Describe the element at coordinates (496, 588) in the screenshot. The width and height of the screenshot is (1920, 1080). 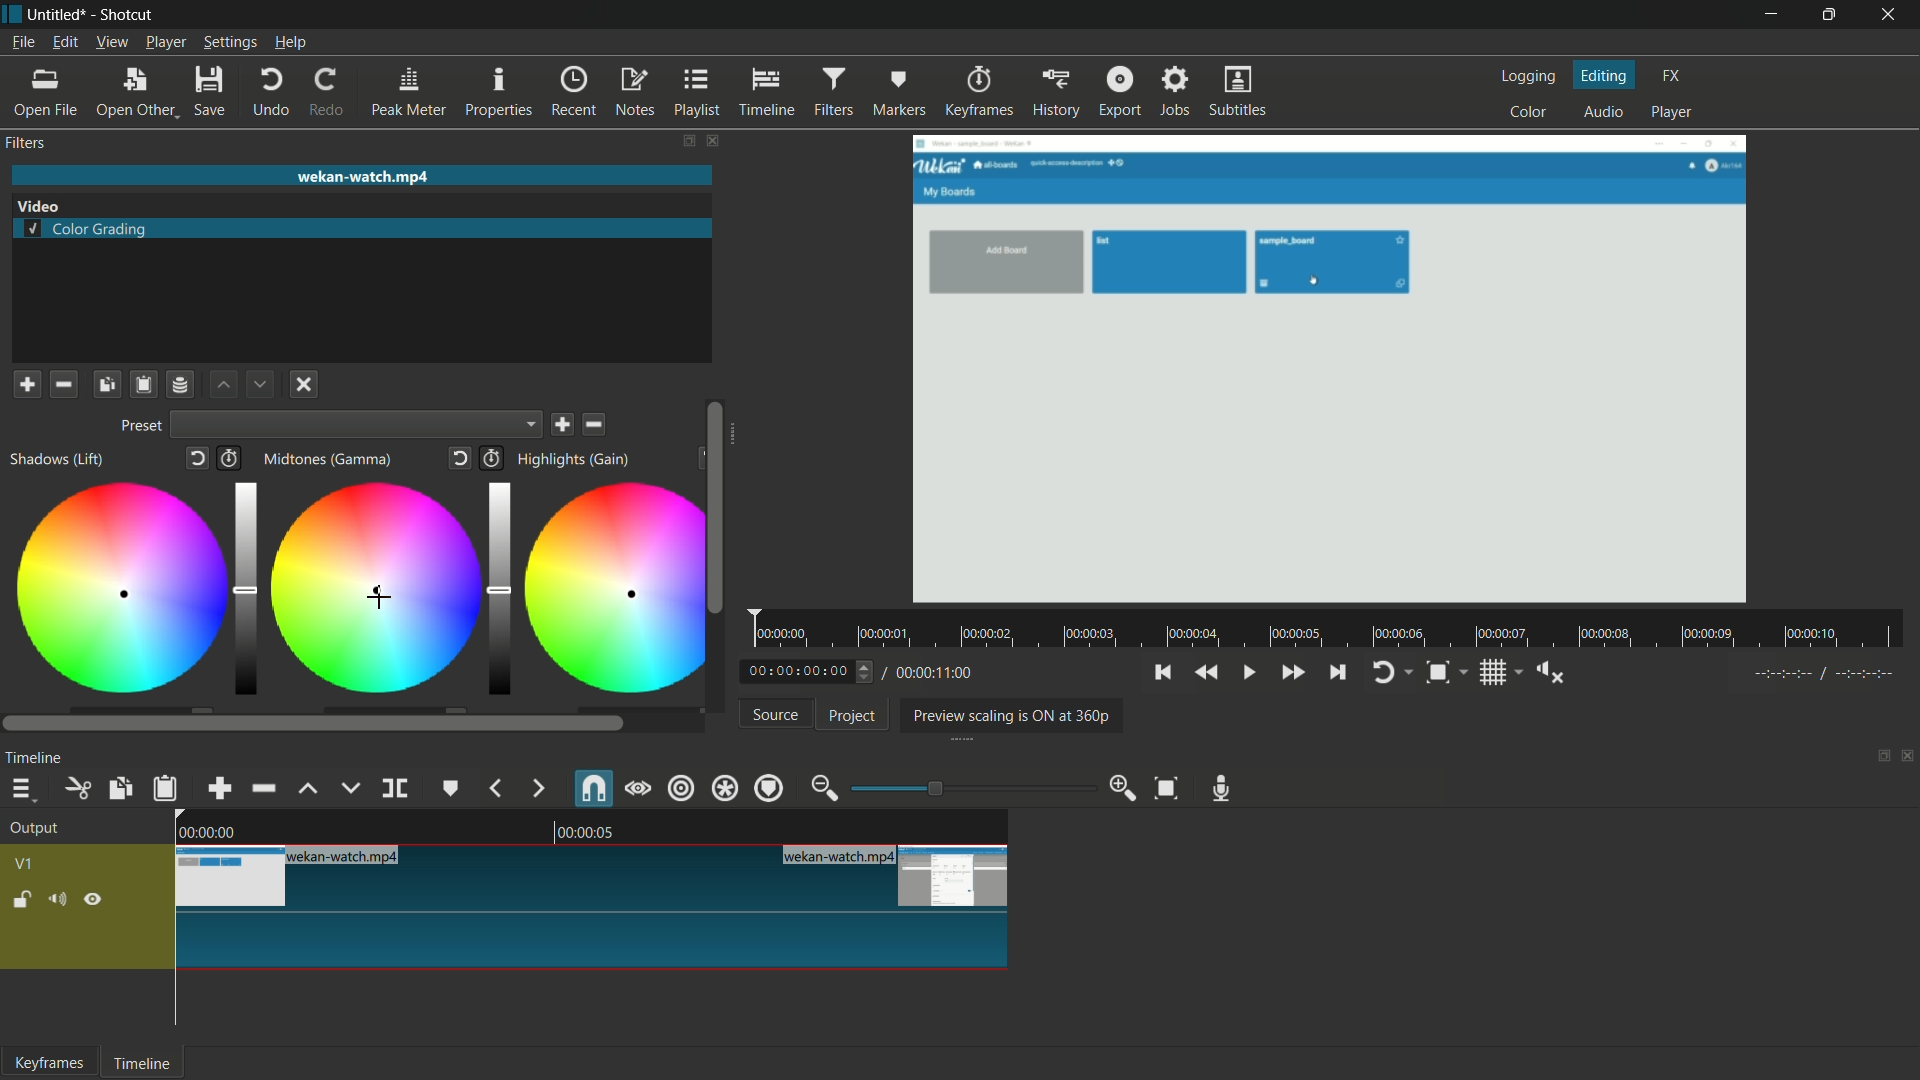
I see `adjustment bar` at that location.